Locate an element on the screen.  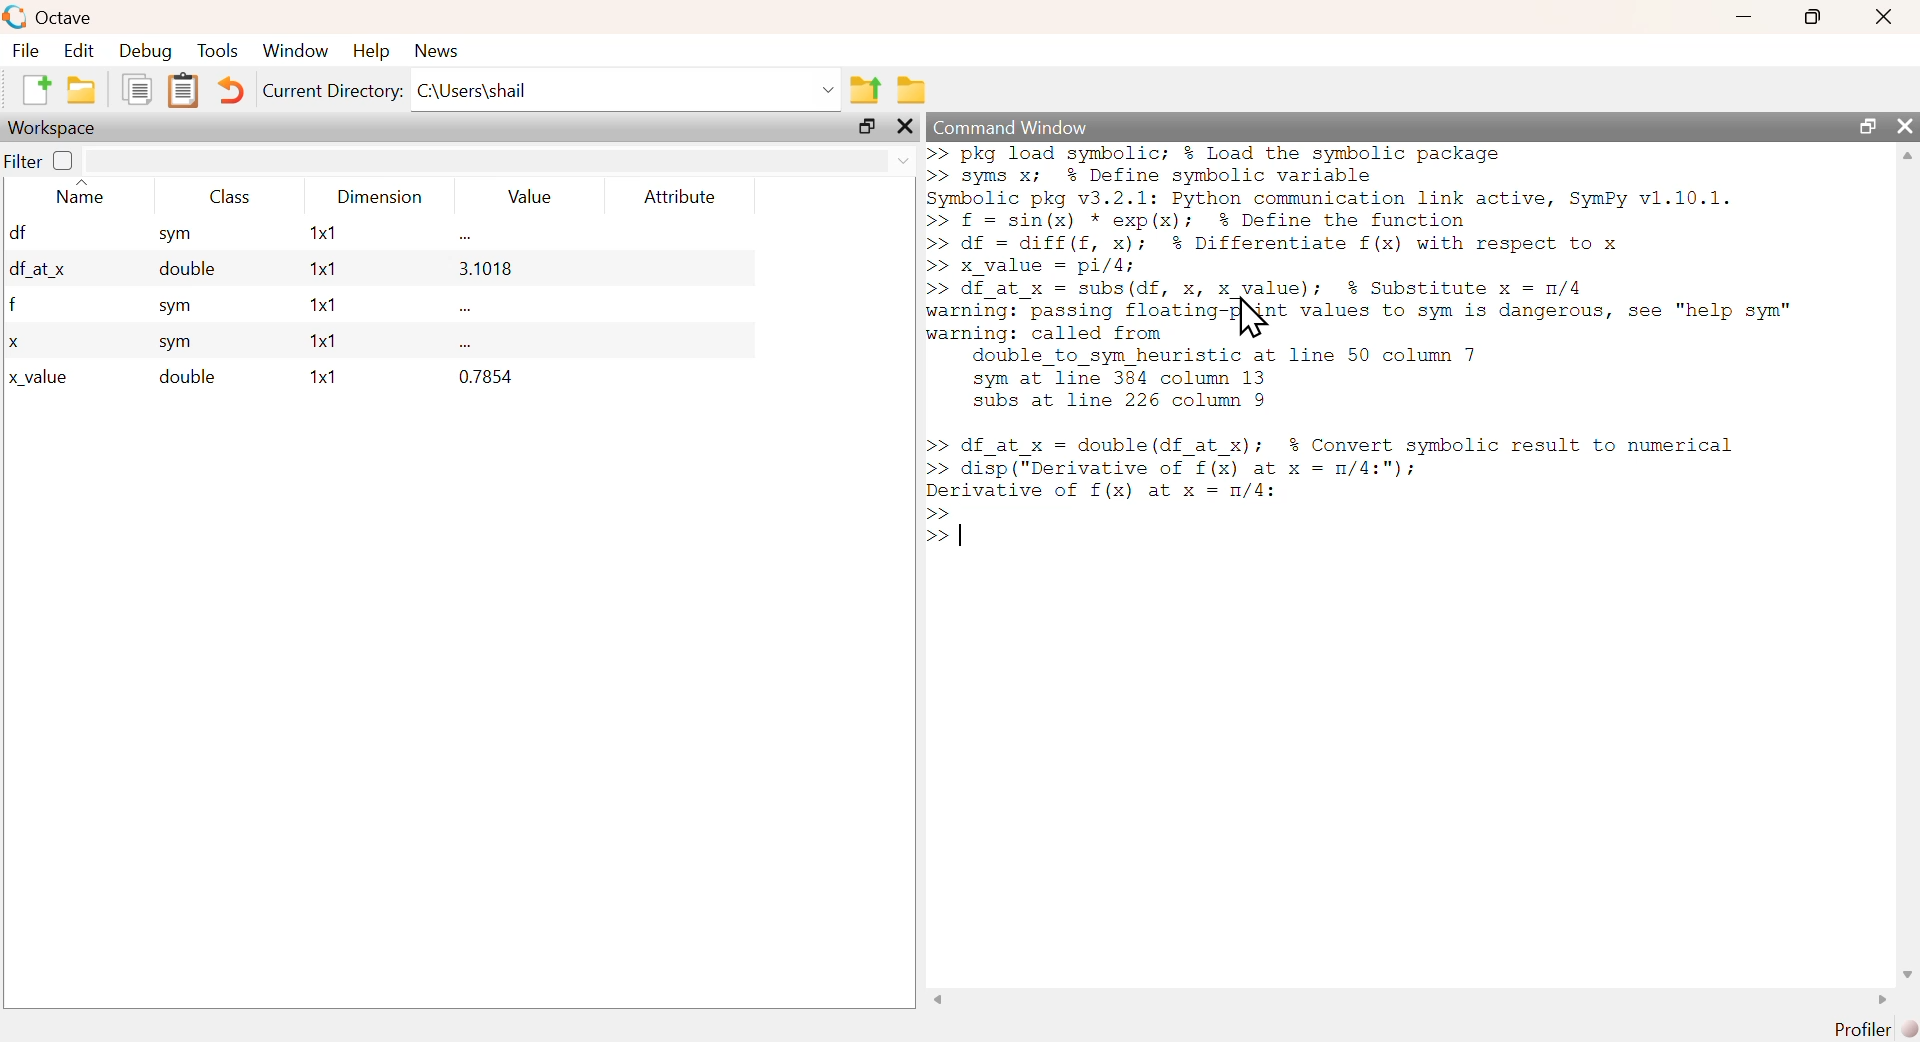
Debug is located at coordinates (144, 52).